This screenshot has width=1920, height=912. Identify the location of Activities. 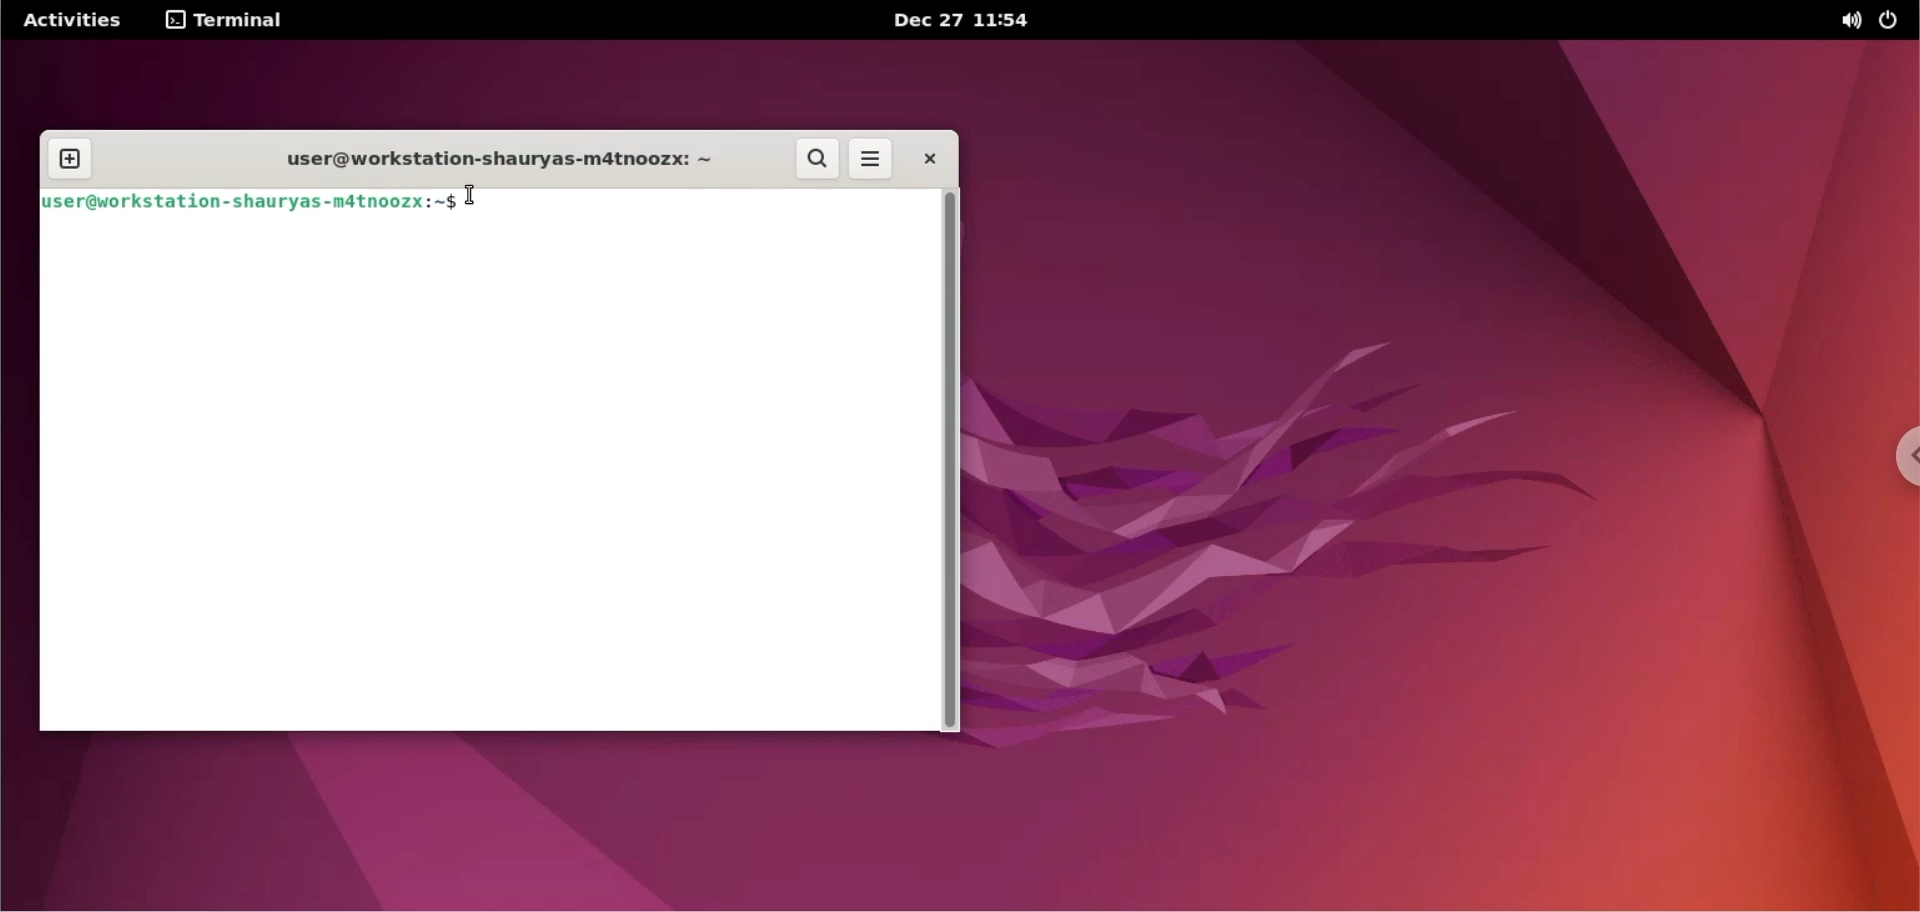
(71, 21).